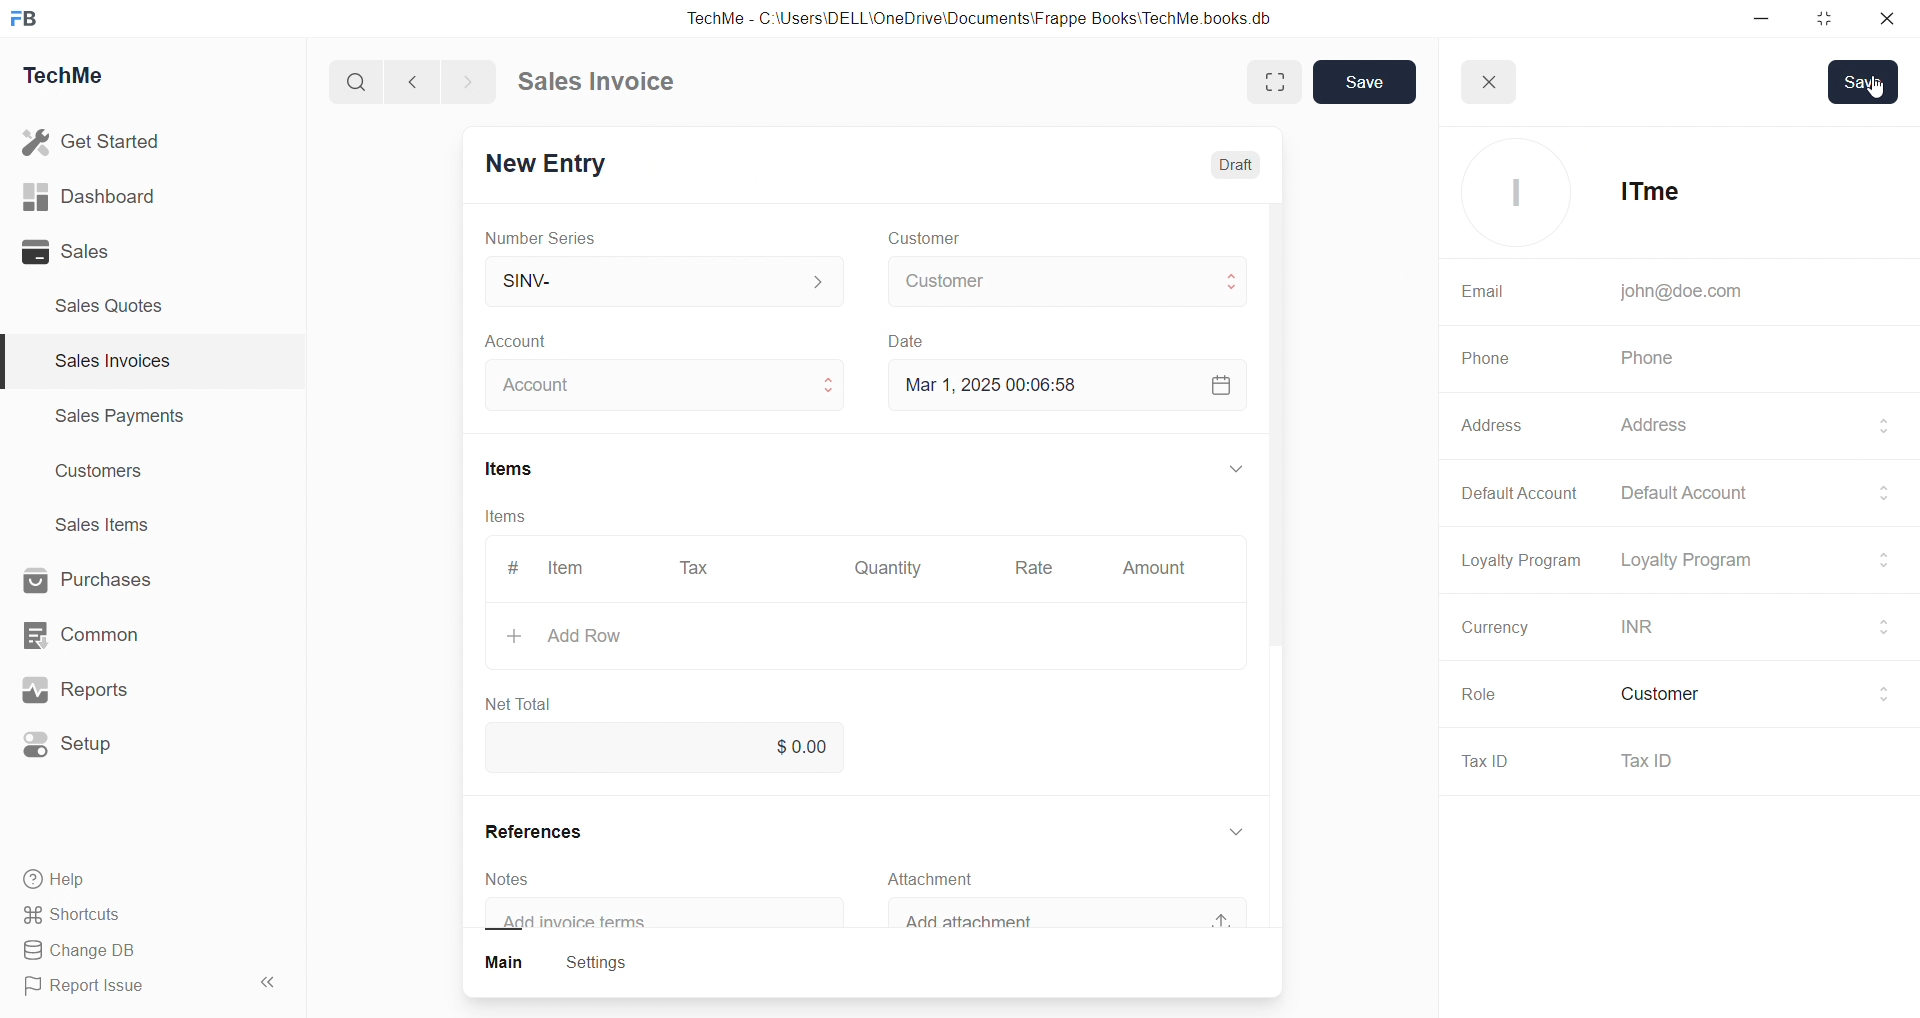  Describe the element at coordinates (531, 700) in the screenshot. I see `Net Total` at that location.